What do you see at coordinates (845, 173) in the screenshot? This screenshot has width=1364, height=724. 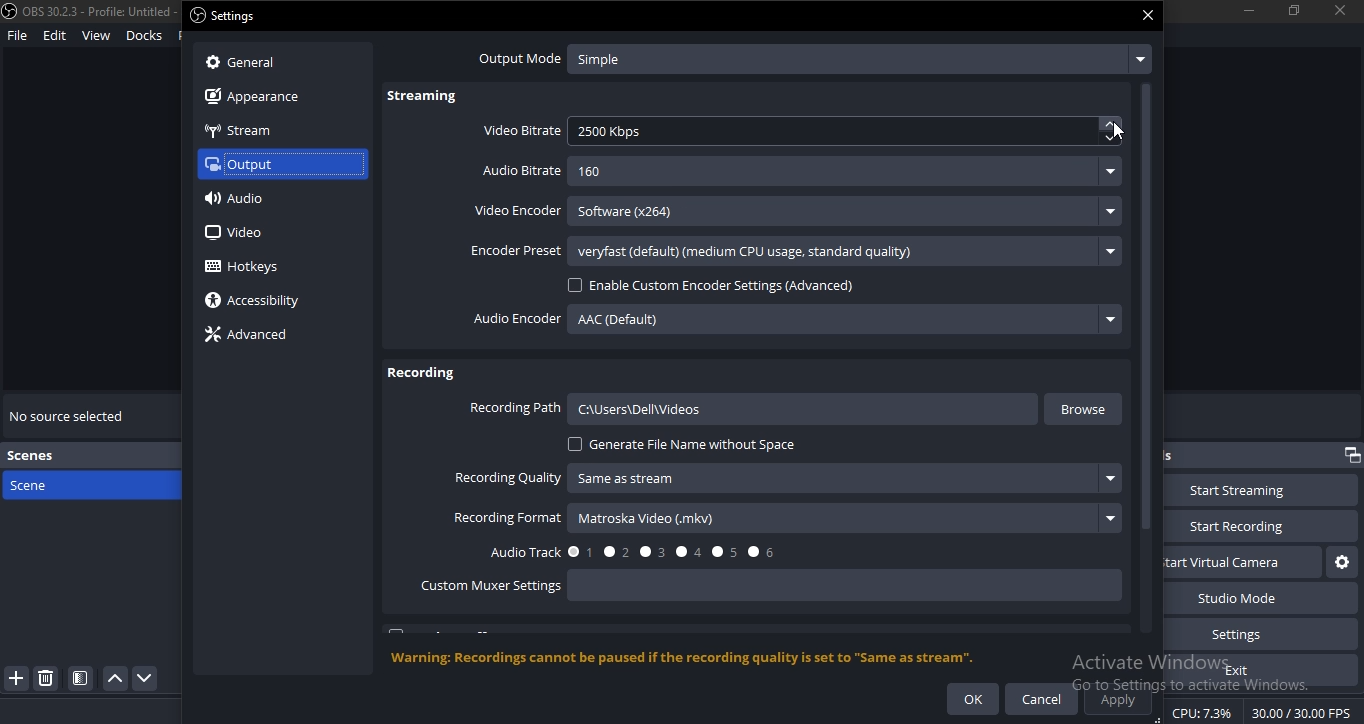 I see ` 160` at bounding box center [845, 173].